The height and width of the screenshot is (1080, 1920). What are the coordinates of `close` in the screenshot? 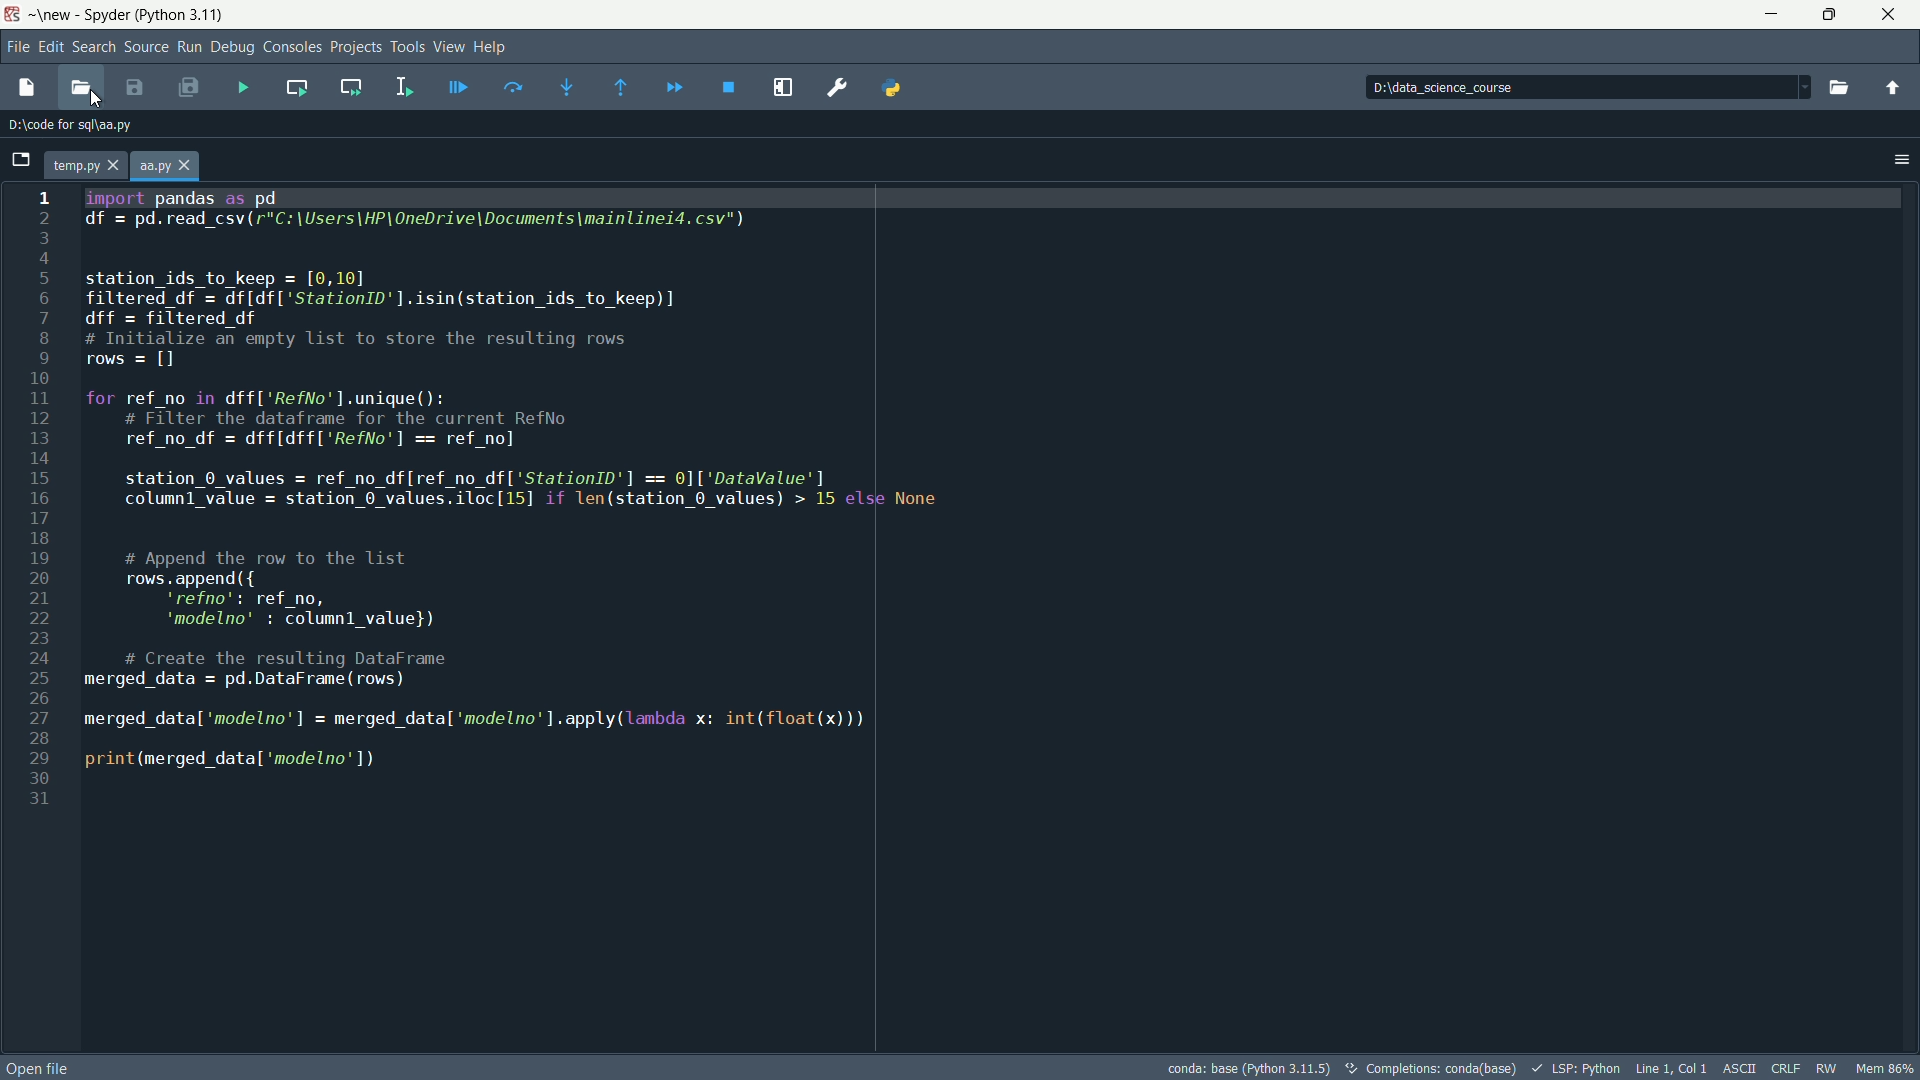 It's located at (116, 165).